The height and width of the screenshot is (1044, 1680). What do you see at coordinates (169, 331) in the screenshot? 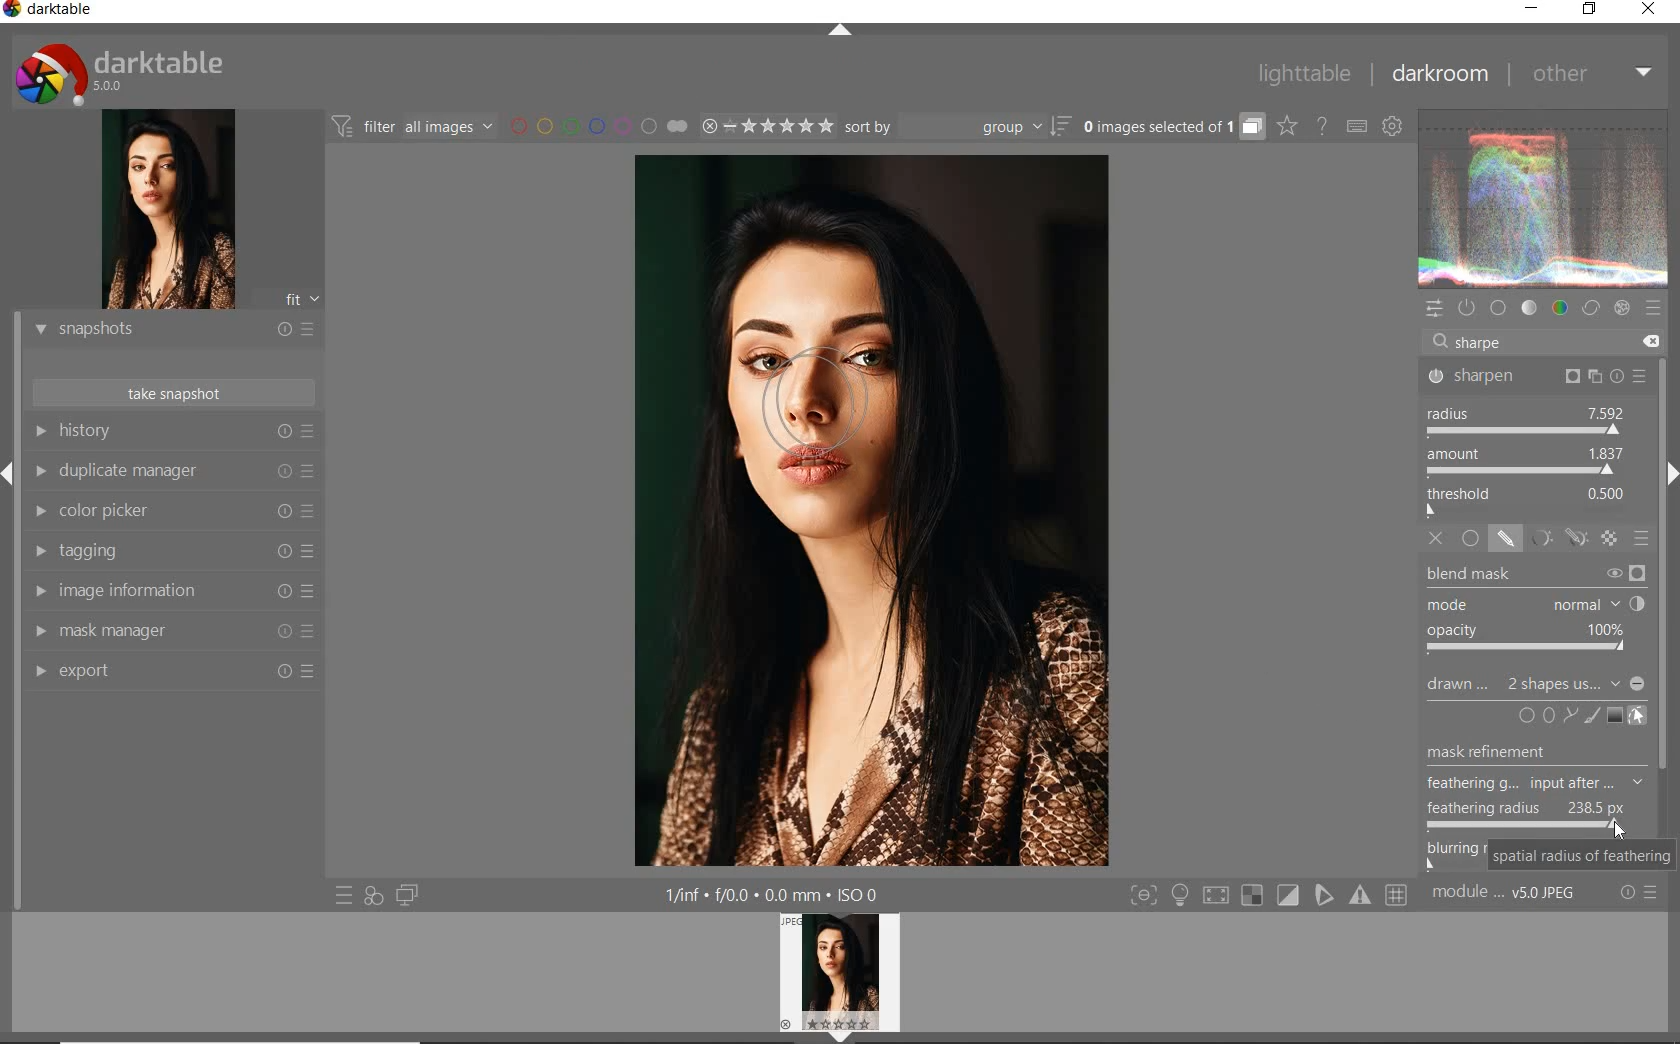
I see `snapshots` at bounding box center [169, 331].